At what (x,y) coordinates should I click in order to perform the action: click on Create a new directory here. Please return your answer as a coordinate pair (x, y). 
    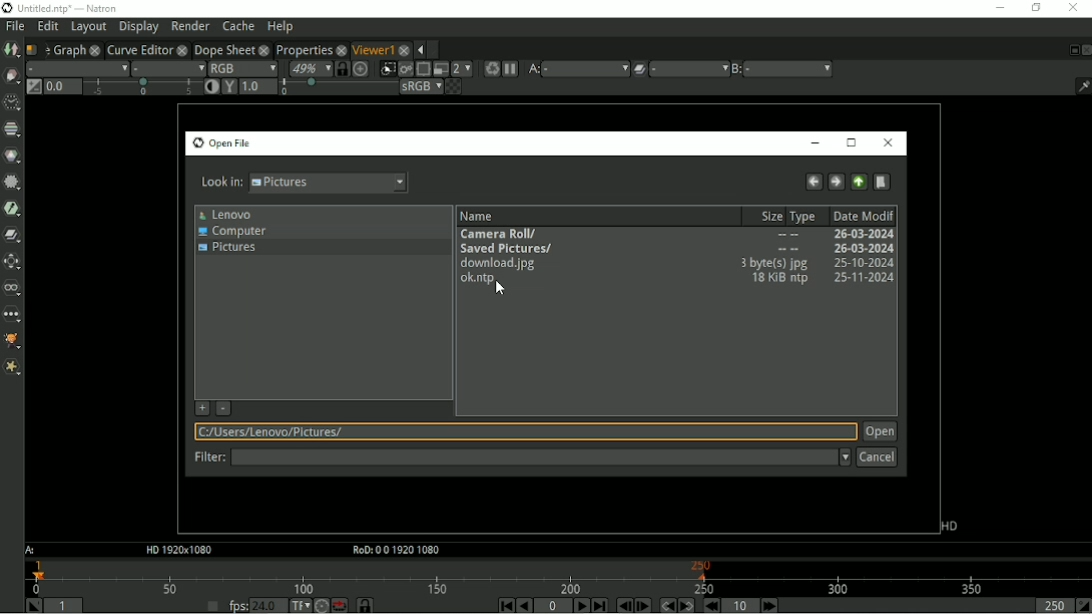
    Looking at the image, I should click on (882, 182).